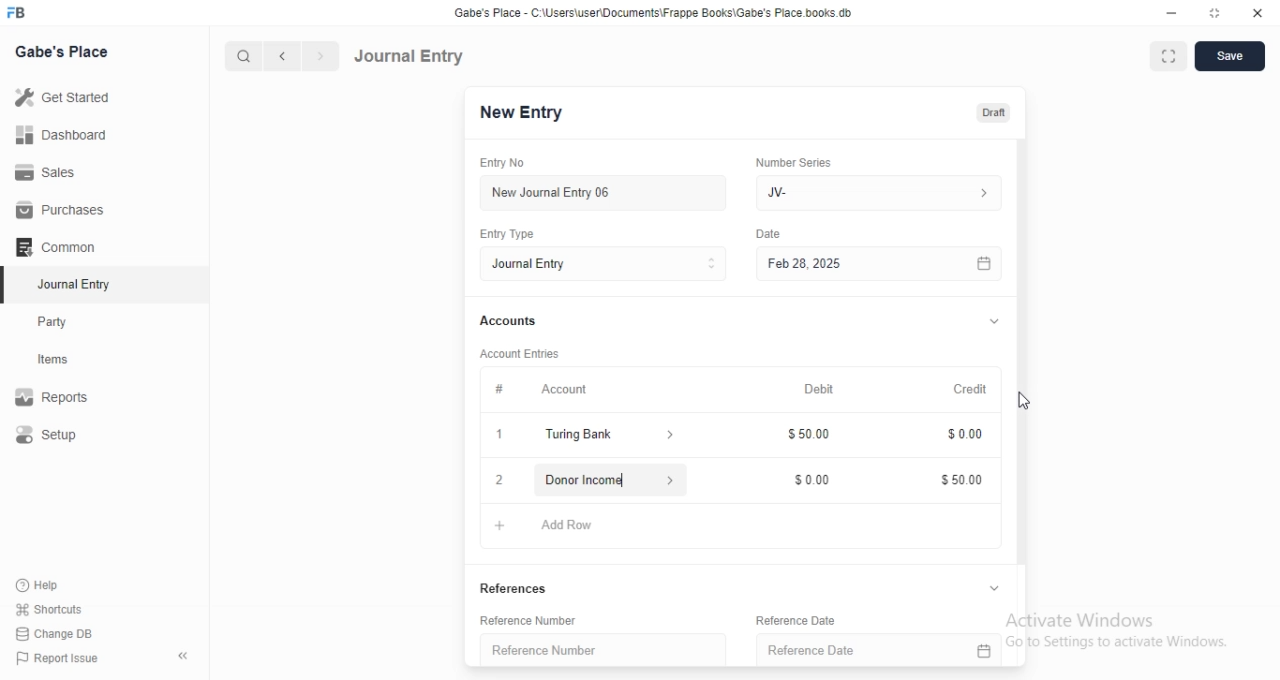 This screenshot has width=1280, height=680. I want to click on Reference Number, so click(600, 648).